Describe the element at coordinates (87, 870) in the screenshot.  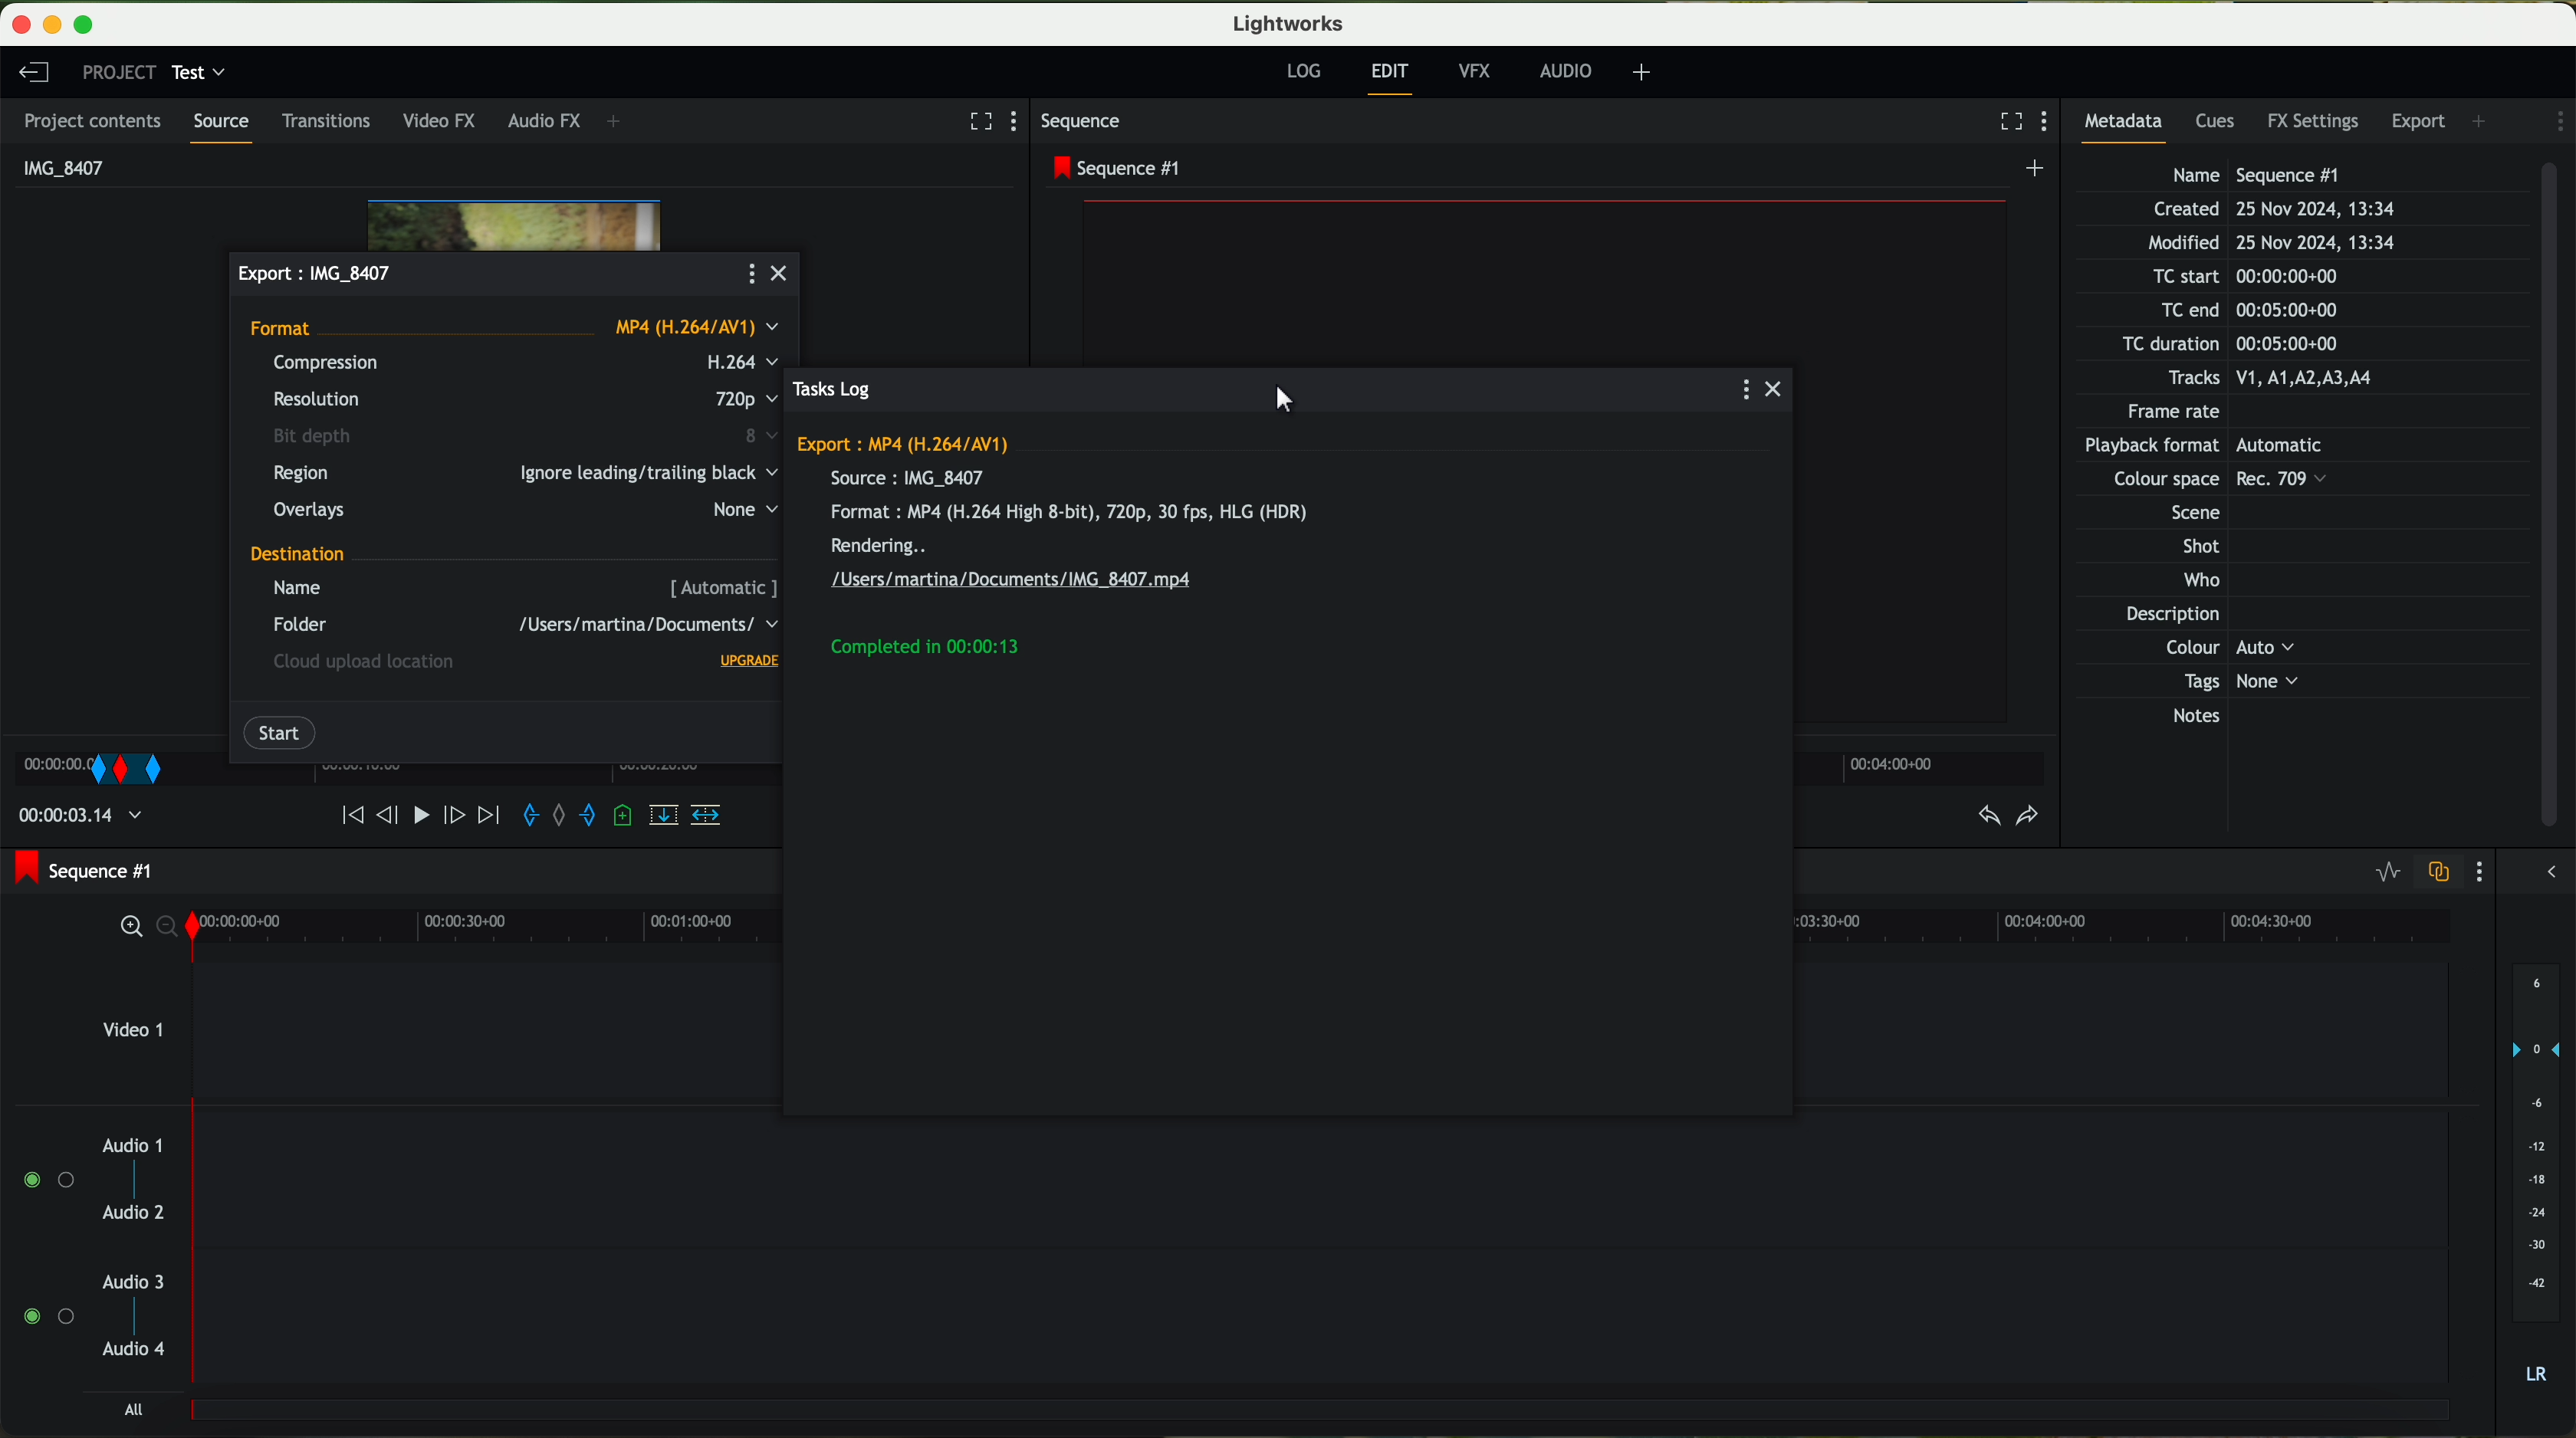
I see `sequence #1` at that location.